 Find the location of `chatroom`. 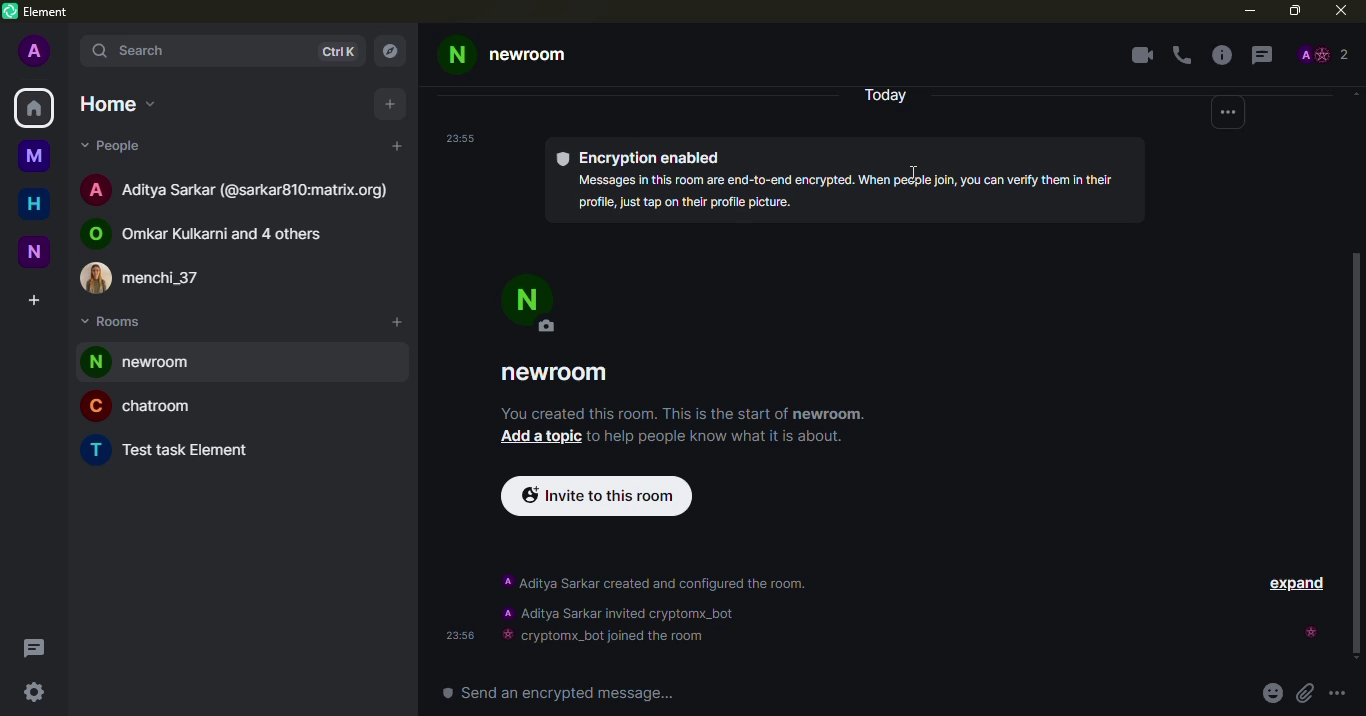

chatroom is located at coordinates (135, 409).